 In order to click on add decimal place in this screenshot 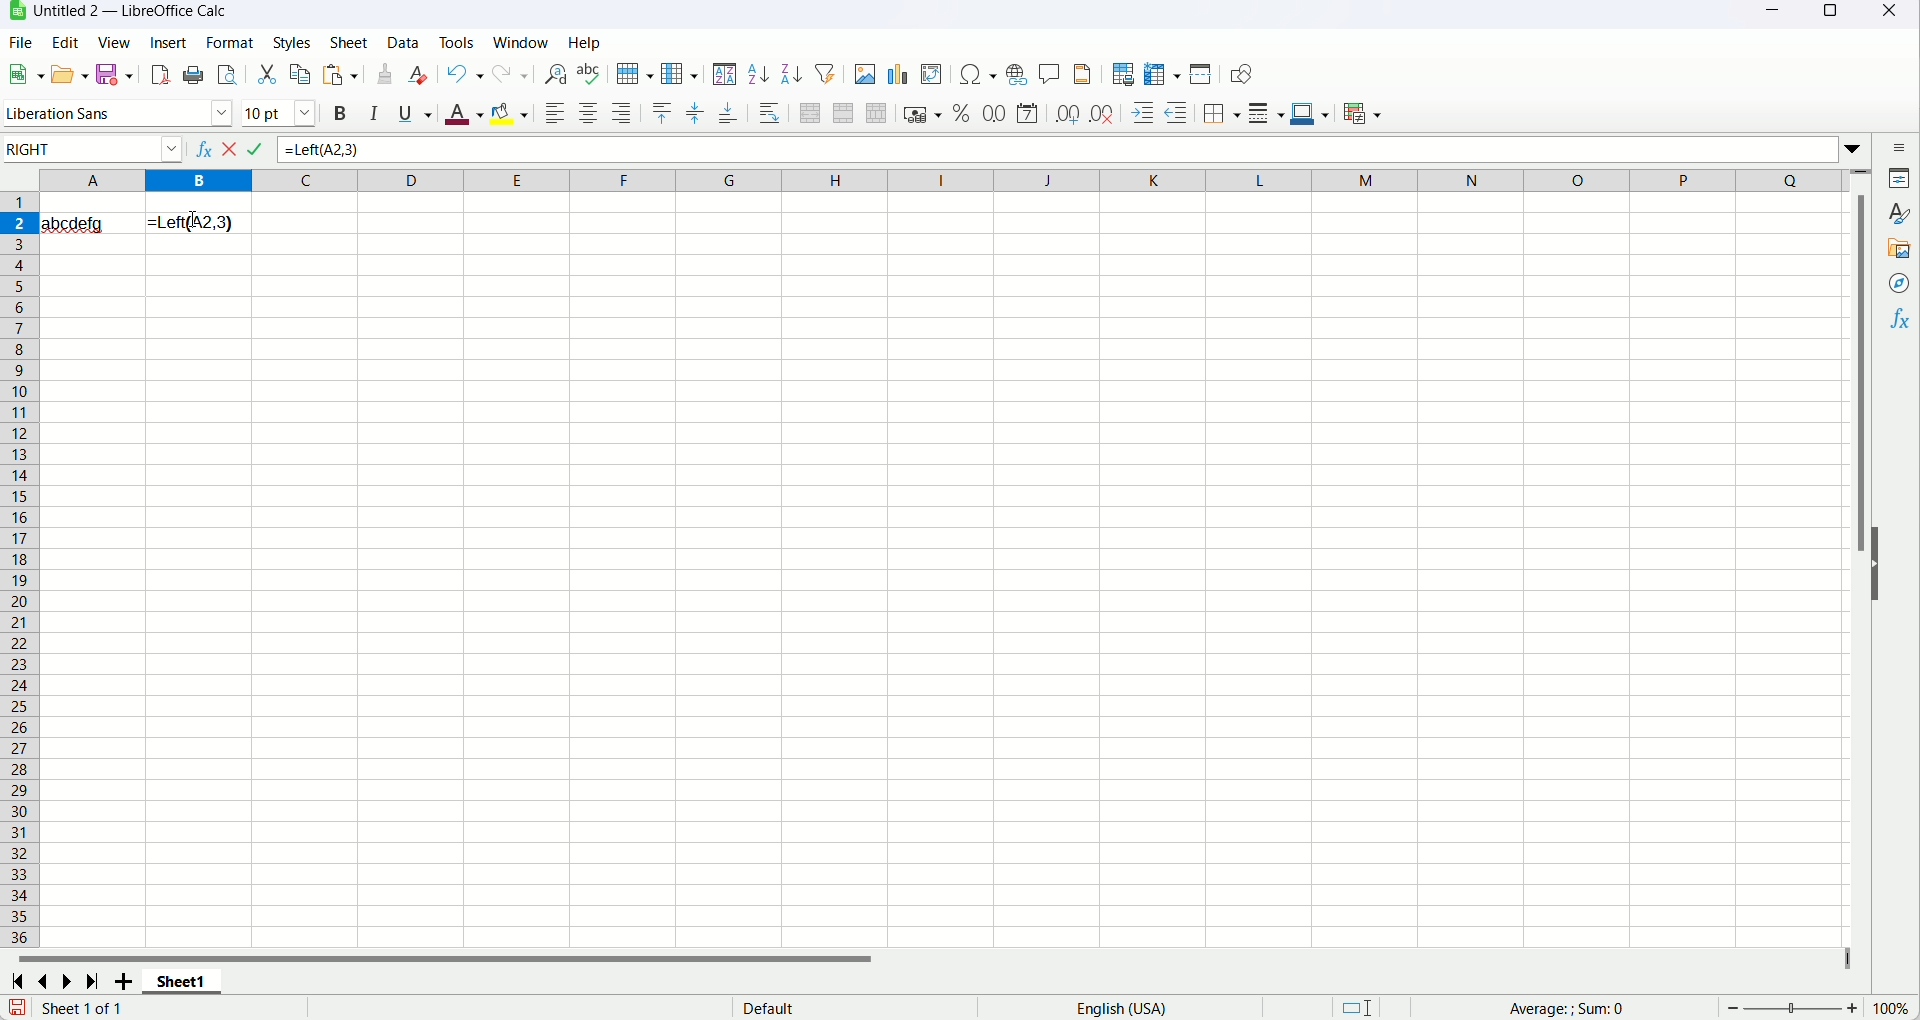, I will do `click(1068, 113)`.